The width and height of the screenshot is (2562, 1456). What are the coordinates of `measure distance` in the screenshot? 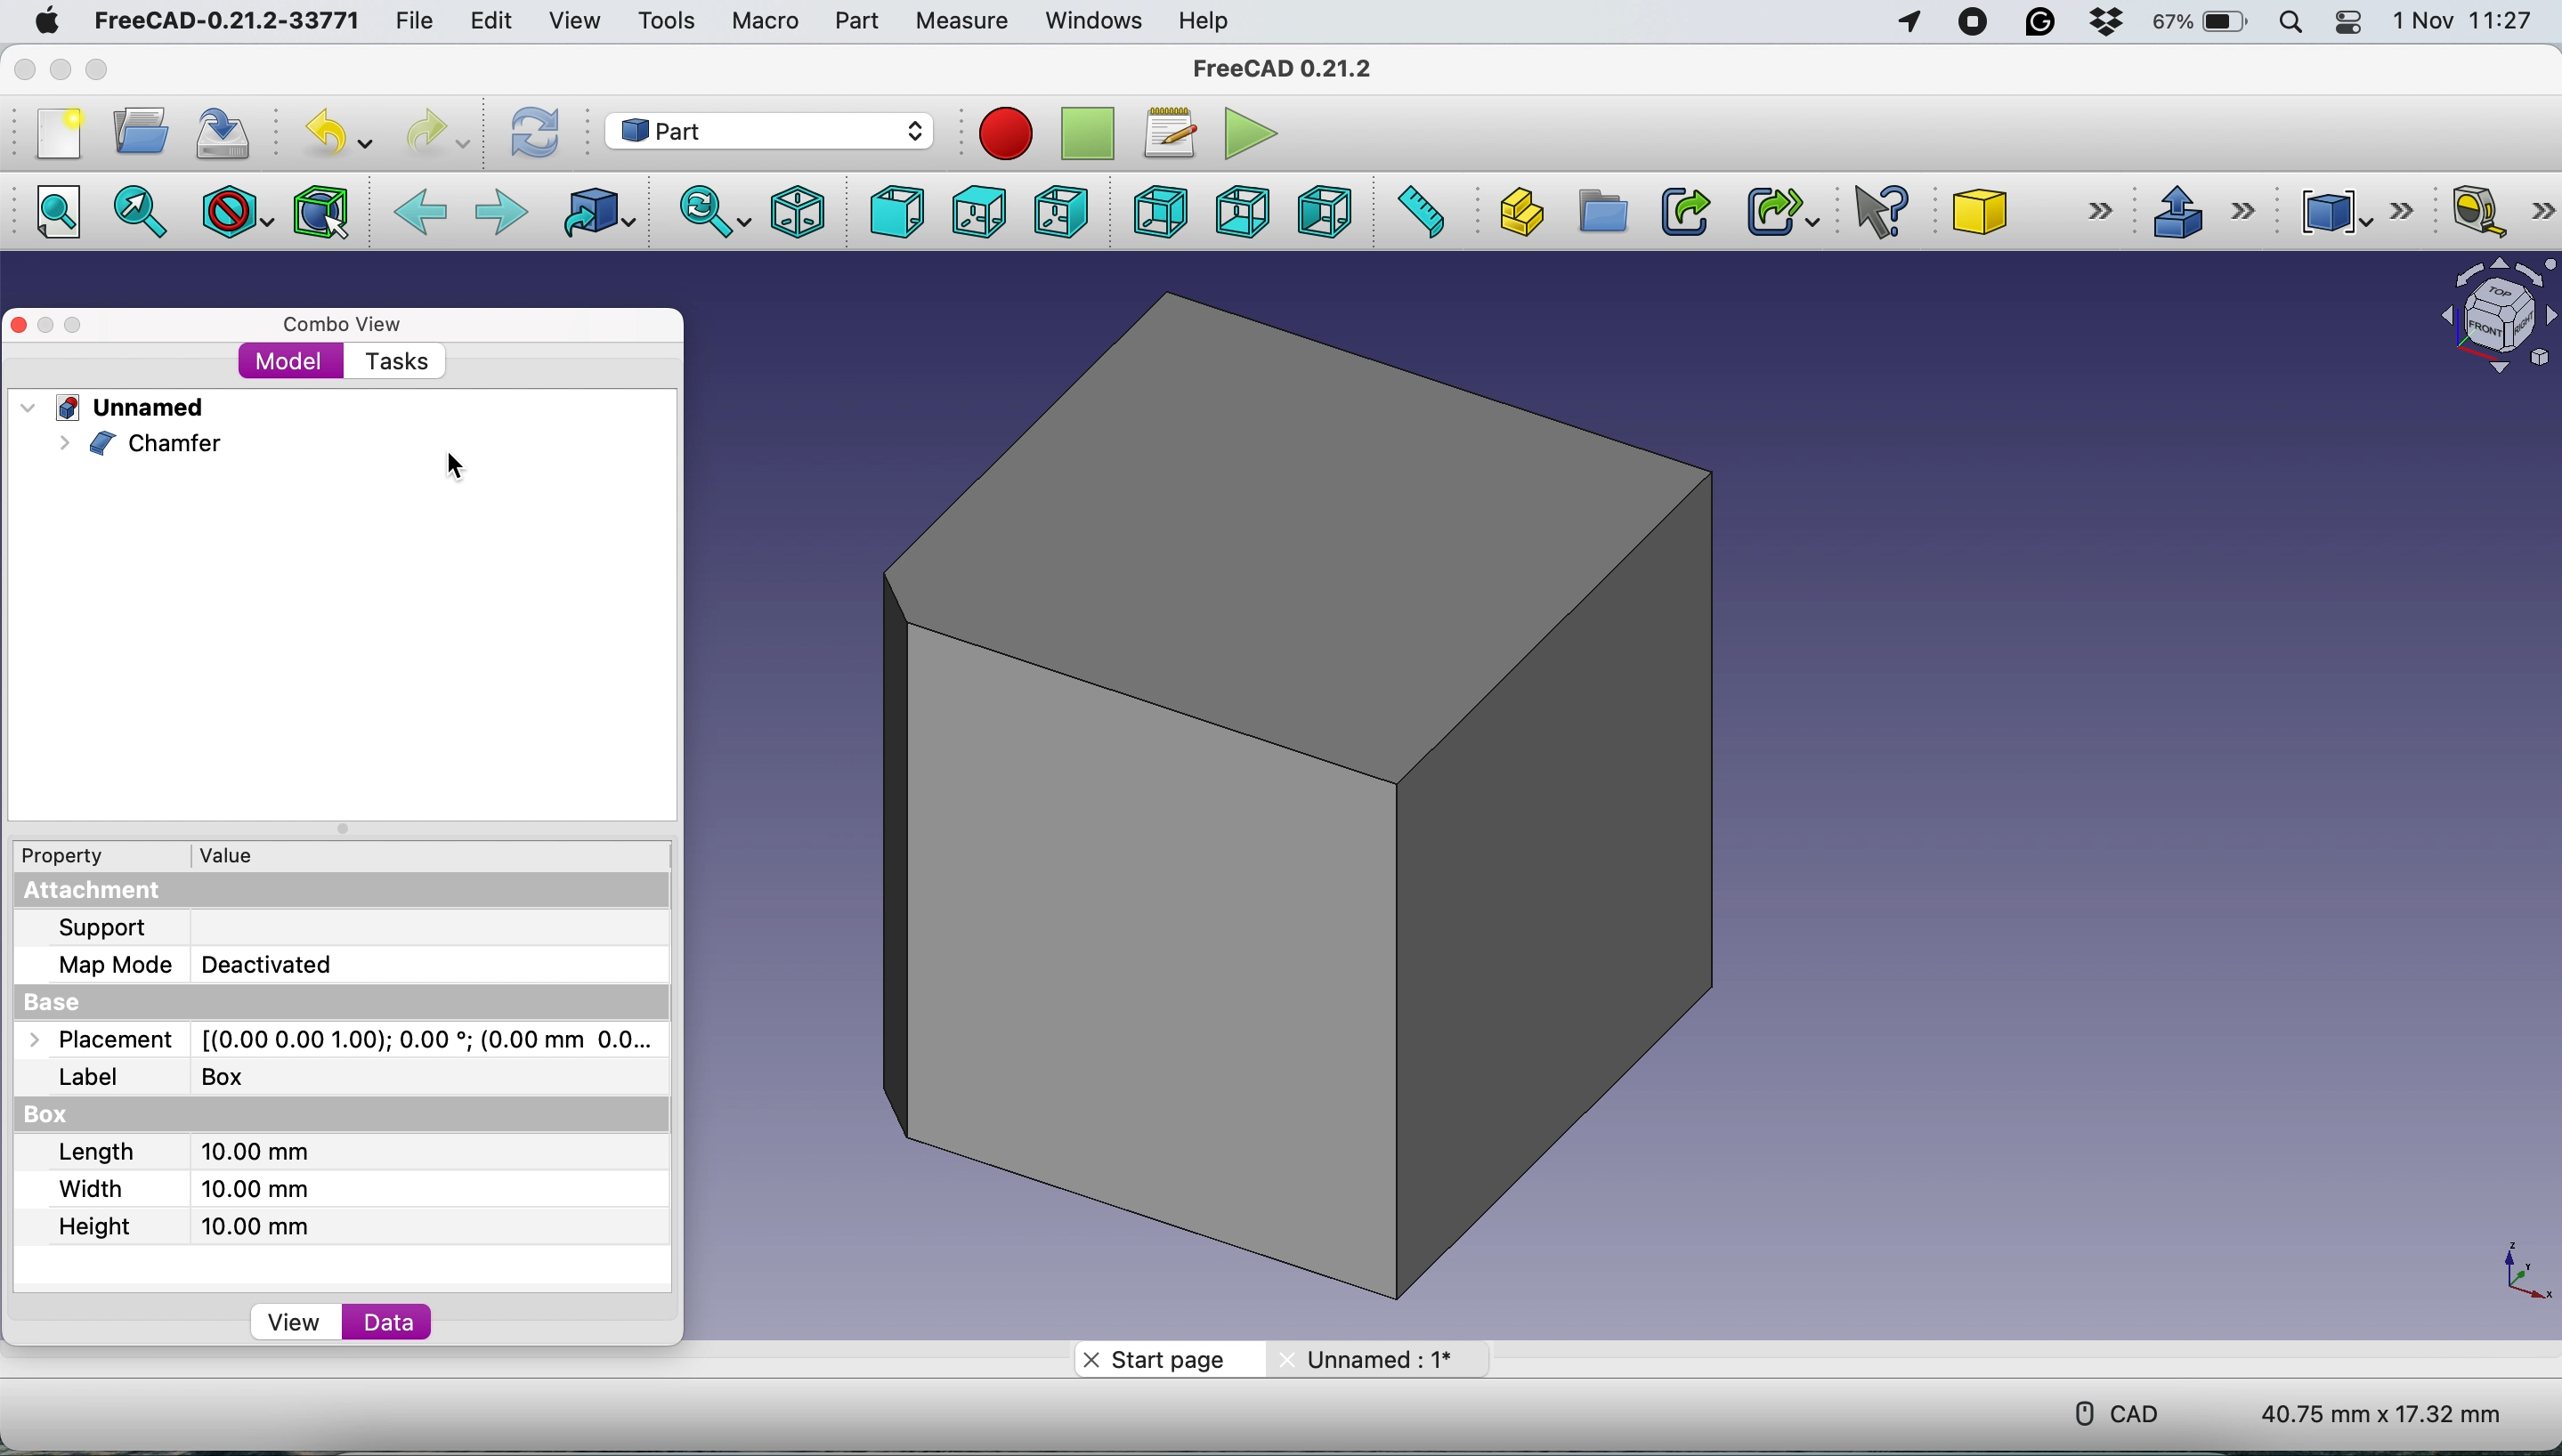 It's located at (1422, 212).